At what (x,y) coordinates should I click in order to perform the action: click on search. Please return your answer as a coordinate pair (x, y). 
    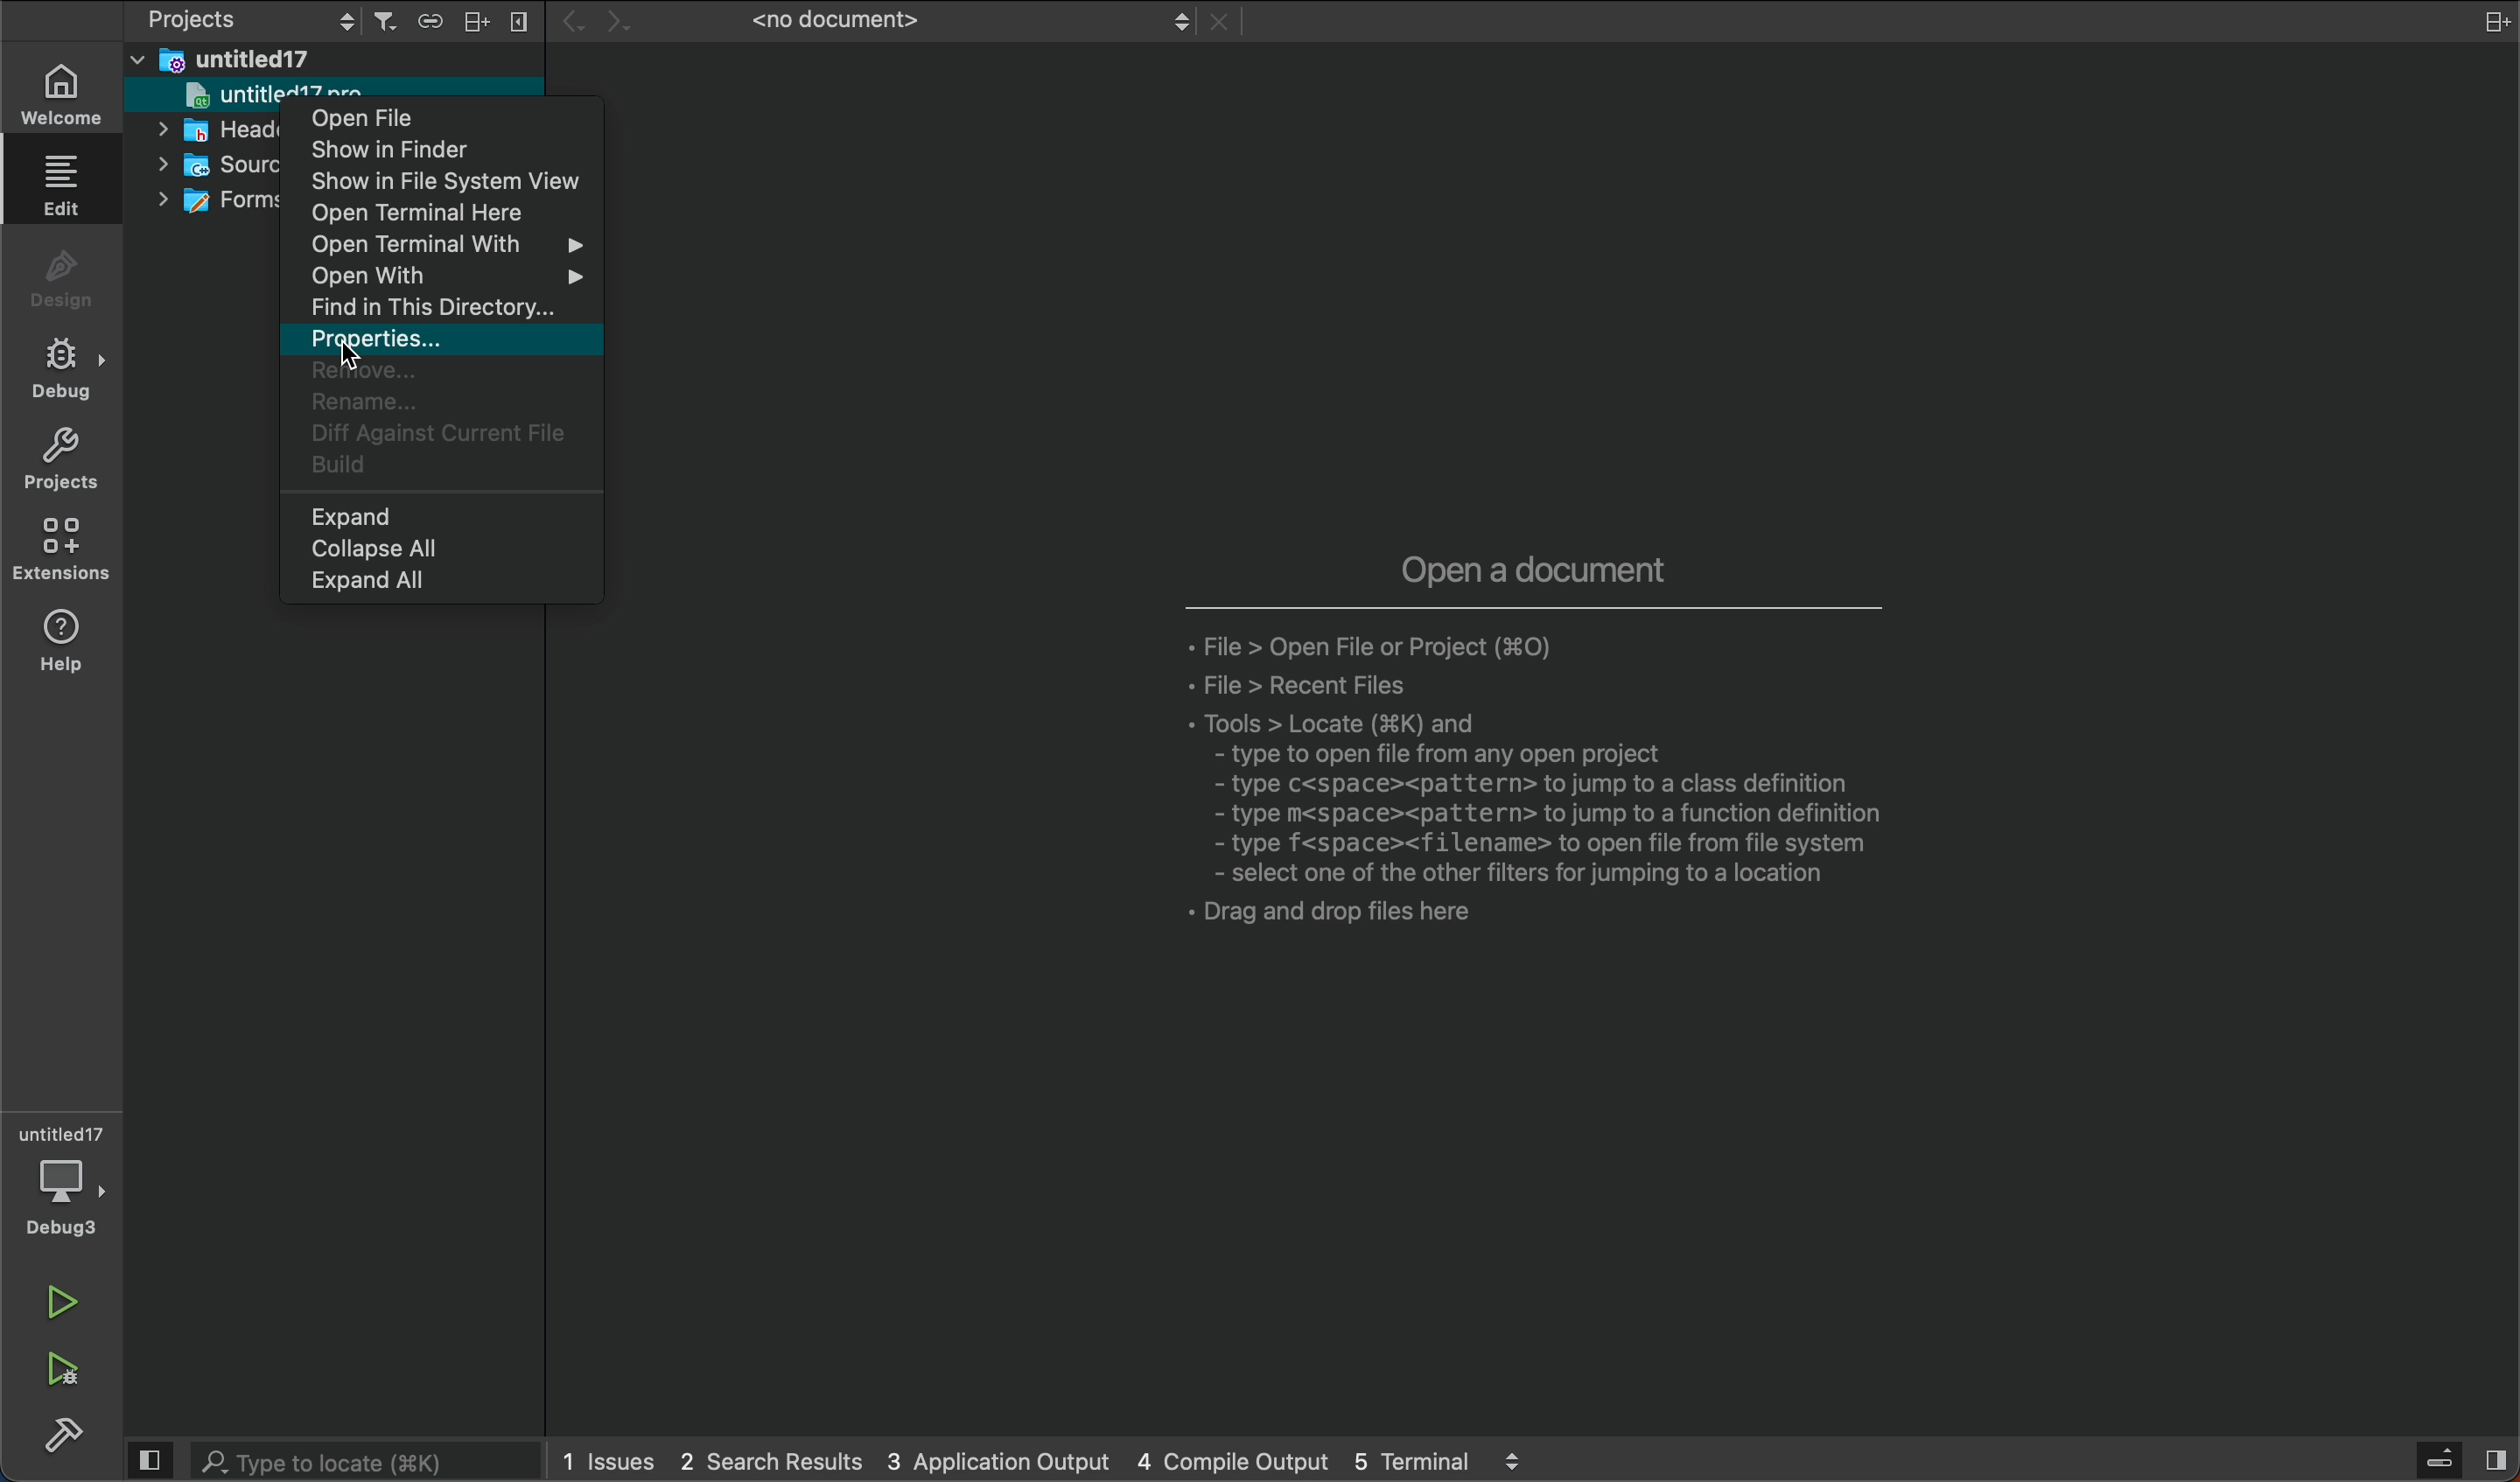
    Looking at the image, I should click on (331, 1463).